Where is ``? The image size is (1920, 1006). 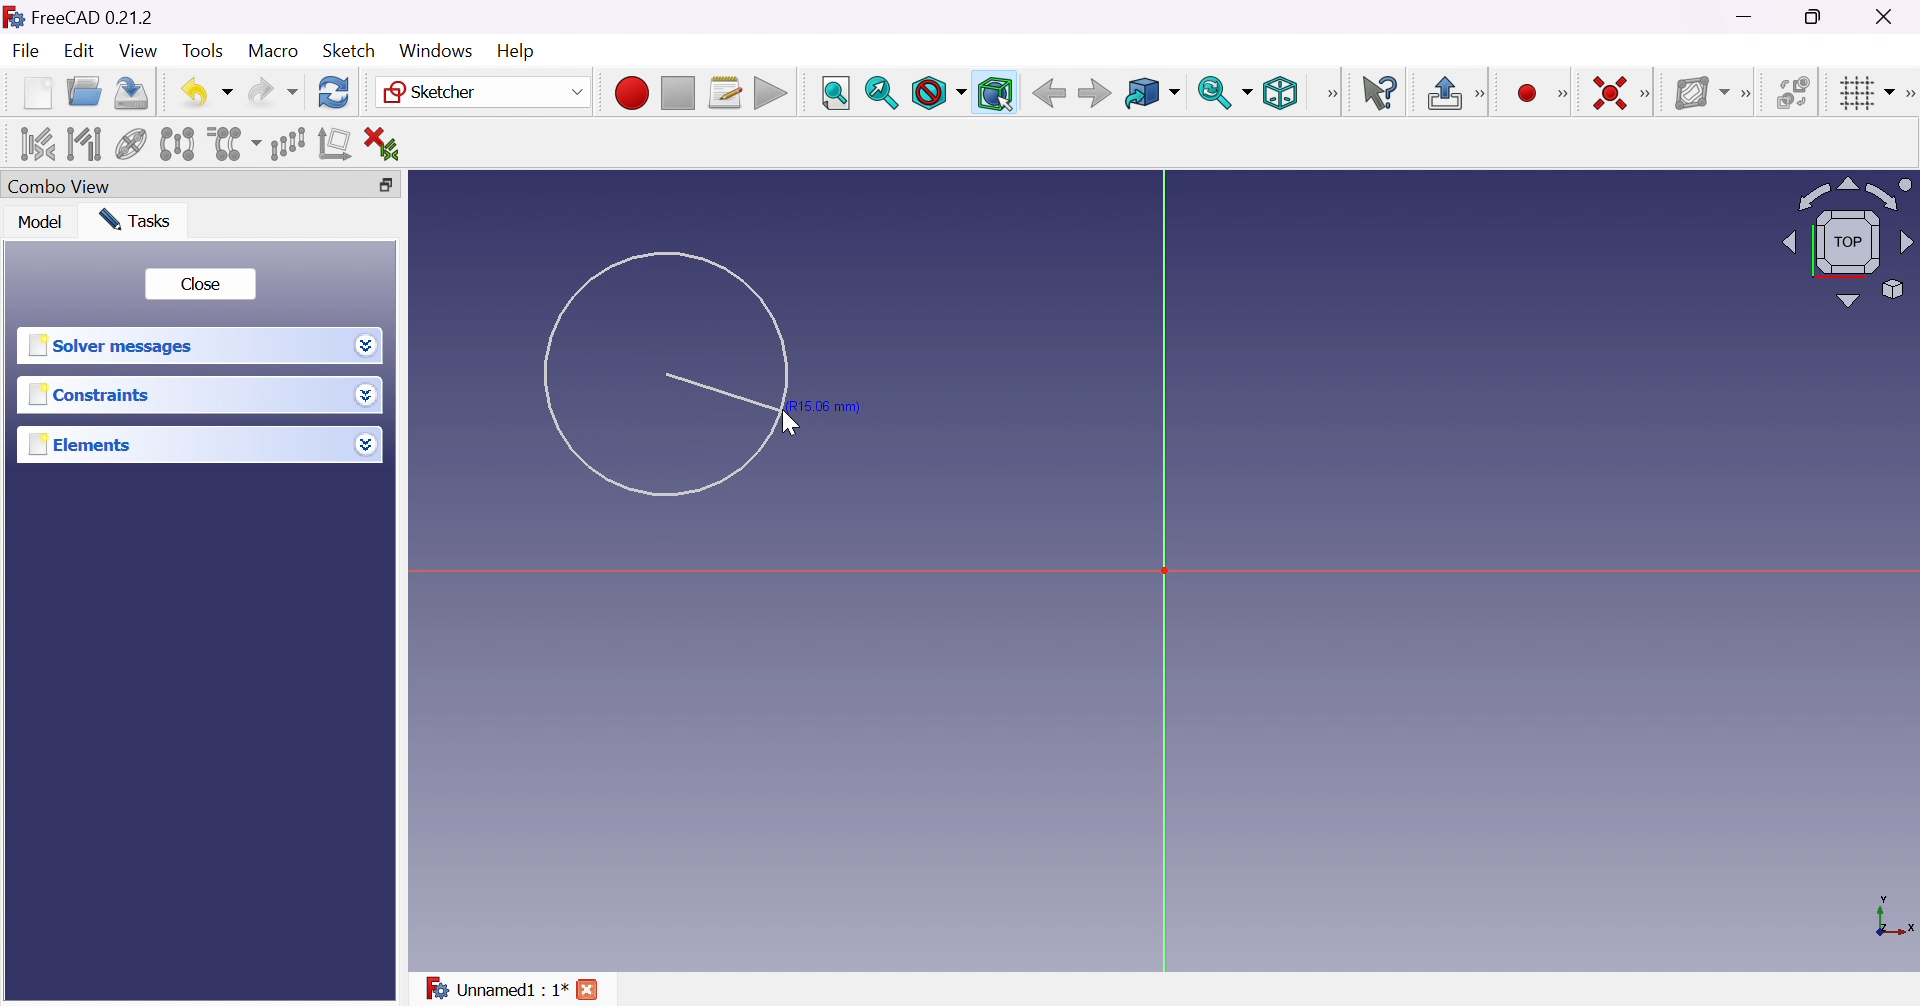
 is located at coordinates (1226, 94).